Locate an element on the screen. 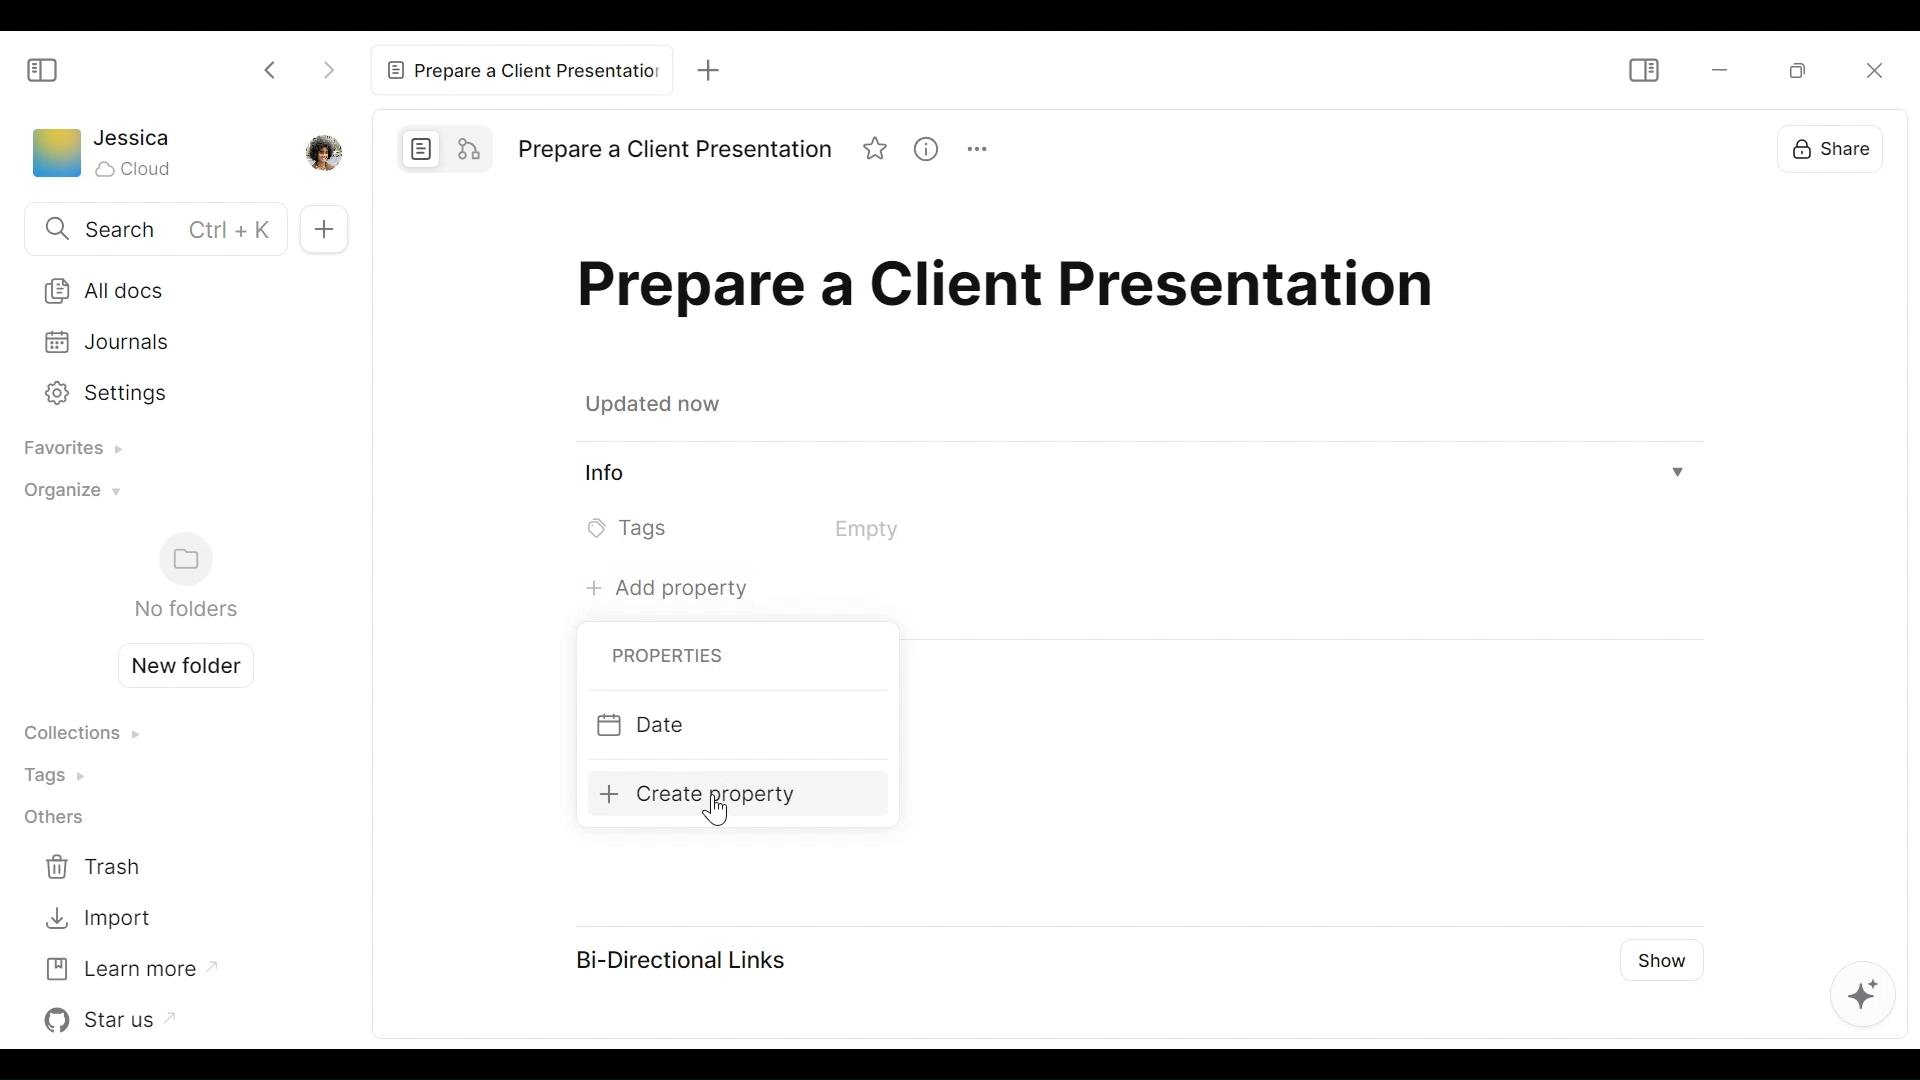  Username is located at coordinates (134, 139).